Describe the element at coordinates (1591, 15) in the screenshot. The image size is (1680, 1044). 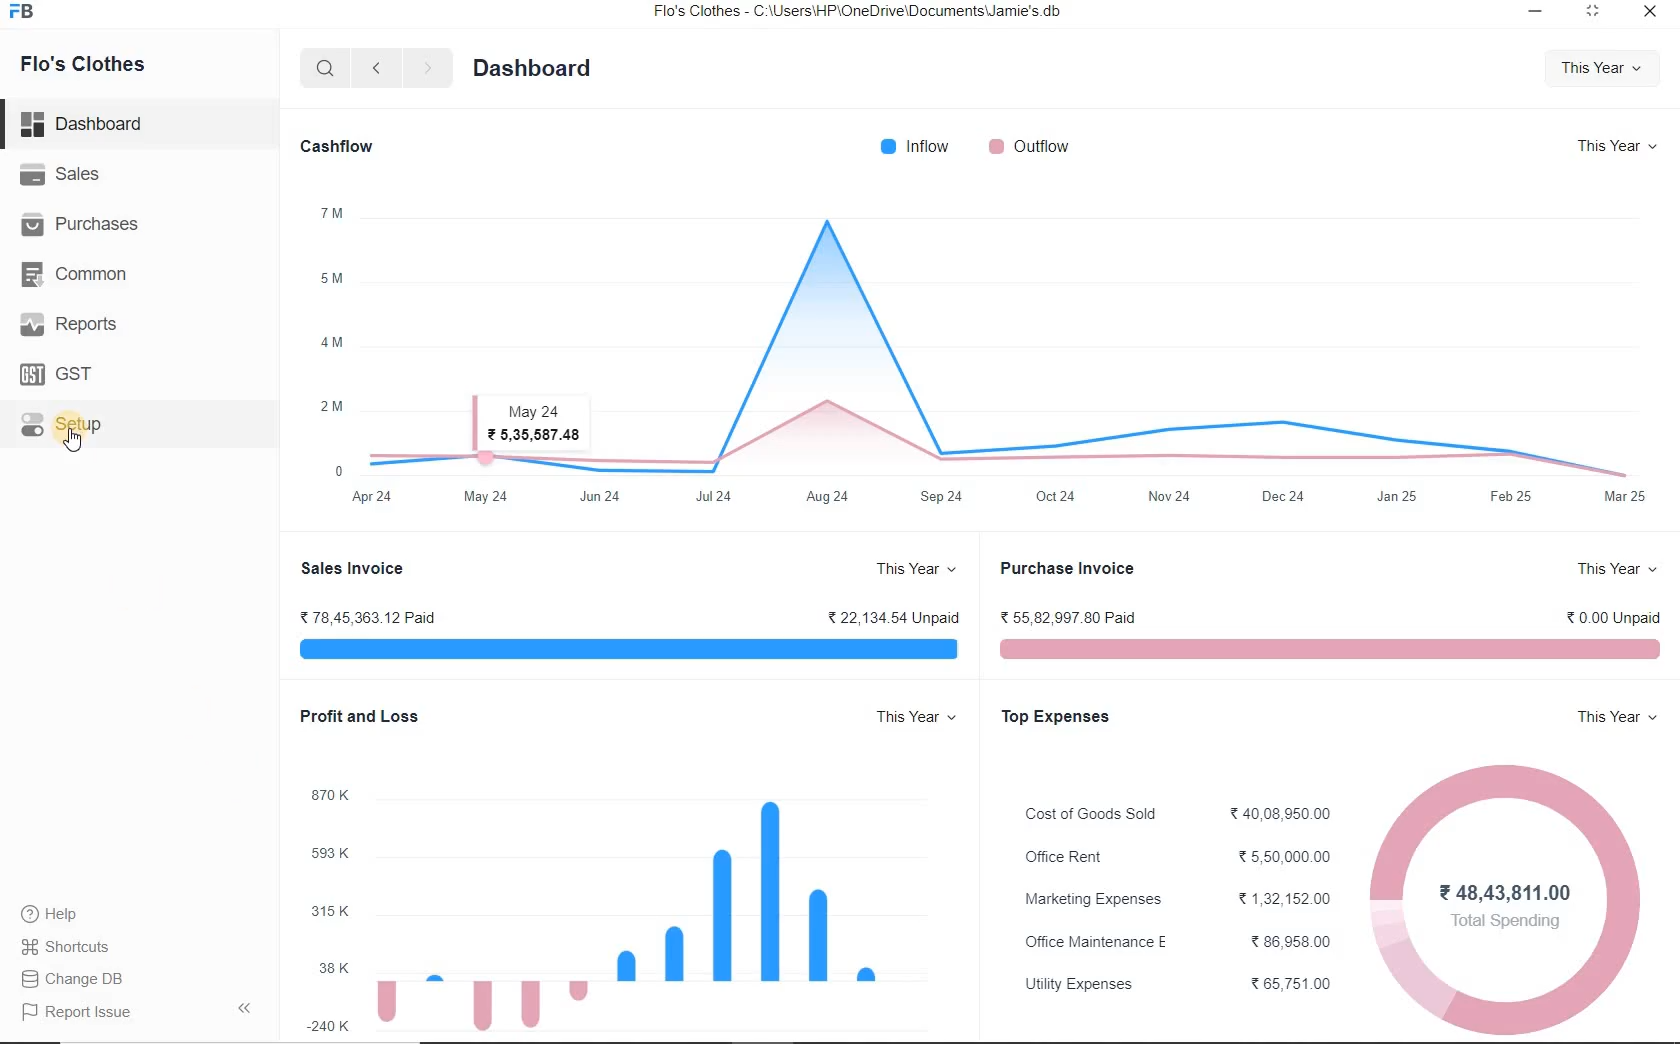
I see `restore down` at that location.